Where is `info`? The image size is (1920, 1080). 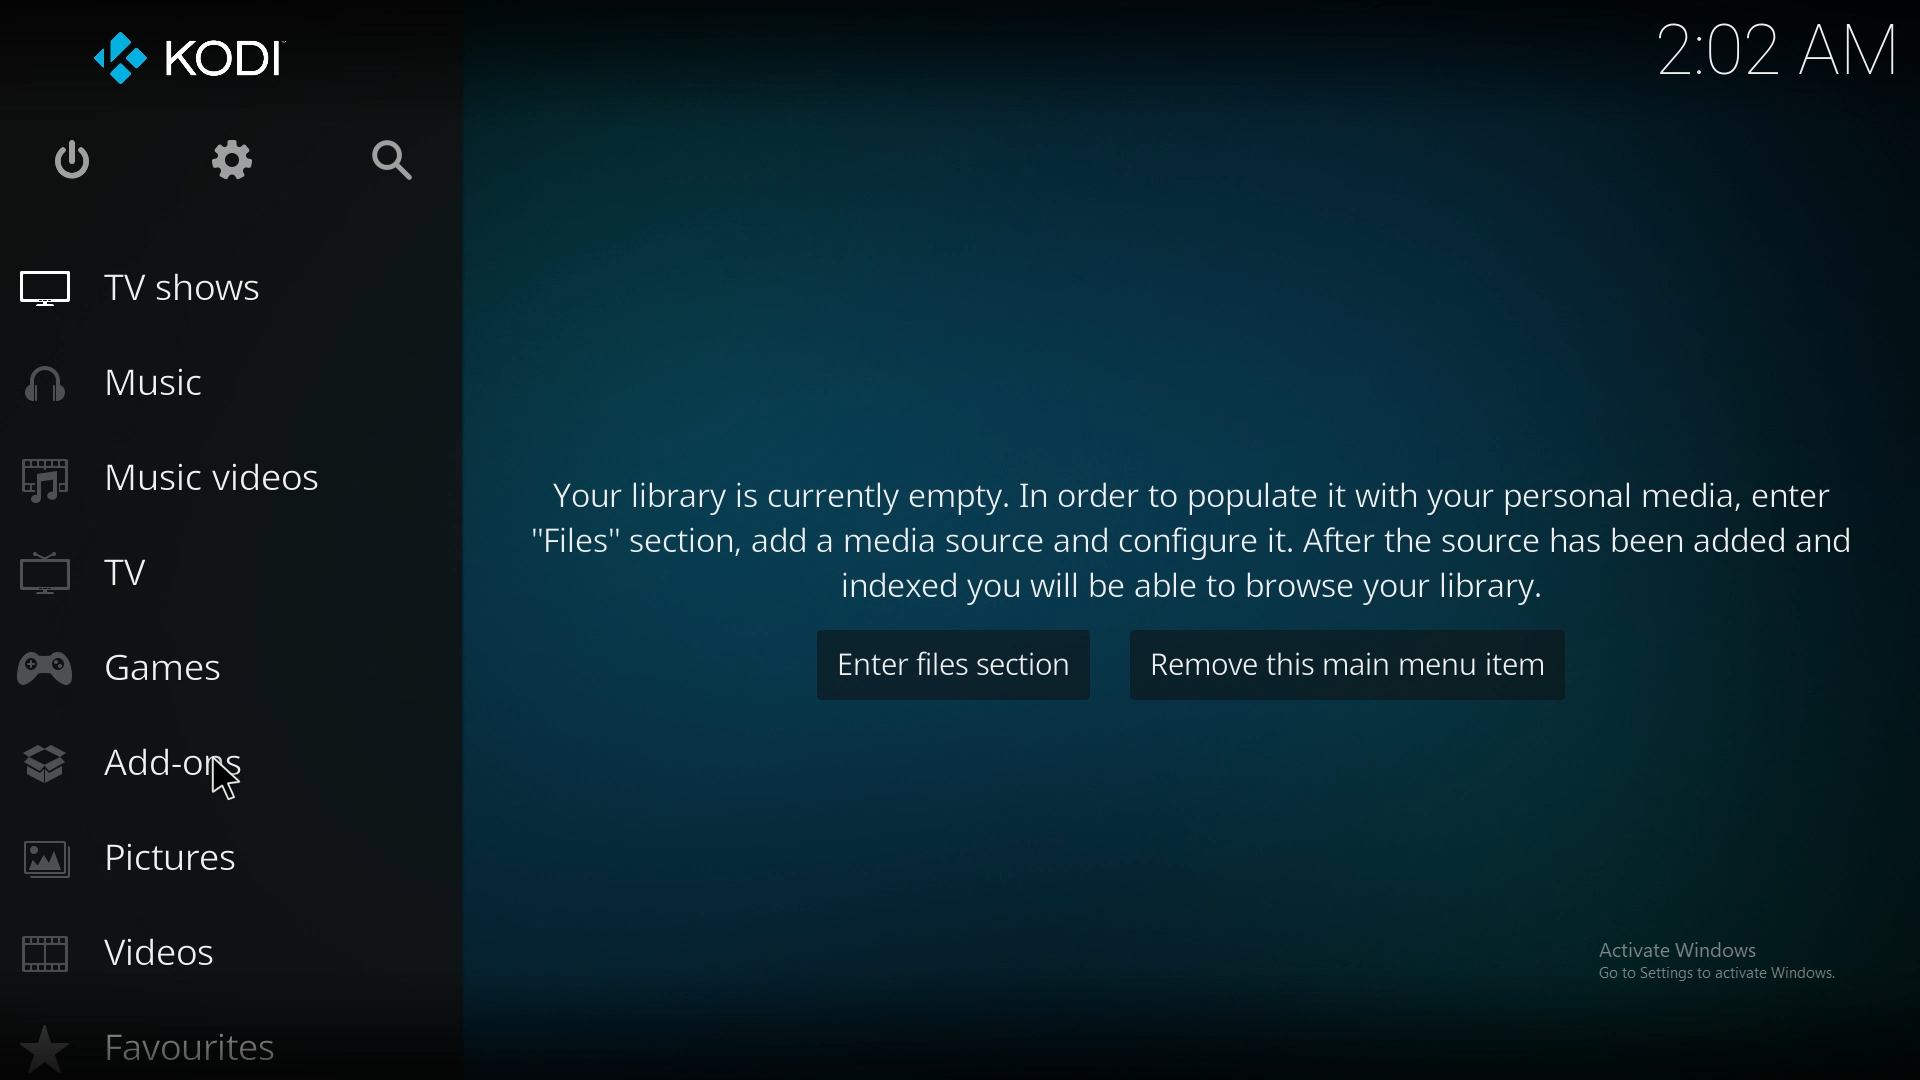 info is located at coordinates (1194, 536).